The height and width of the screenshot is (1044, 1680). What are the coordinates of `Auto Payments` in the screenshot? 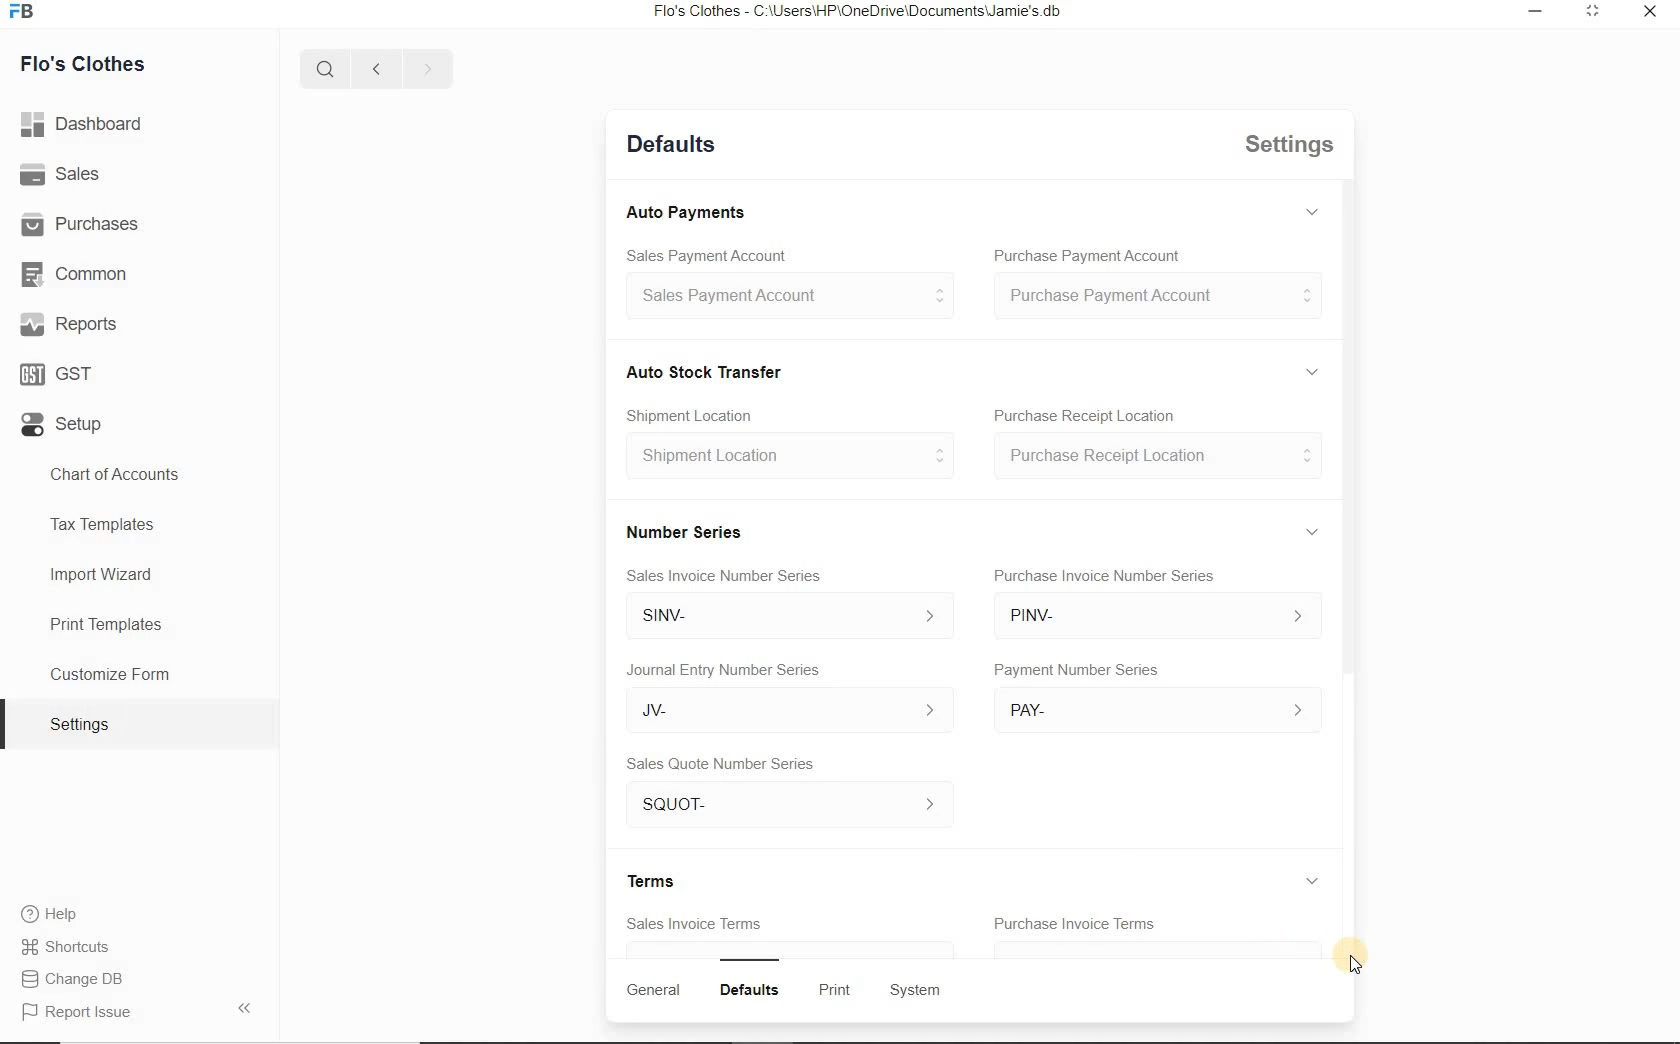 It's located at (685, 211).